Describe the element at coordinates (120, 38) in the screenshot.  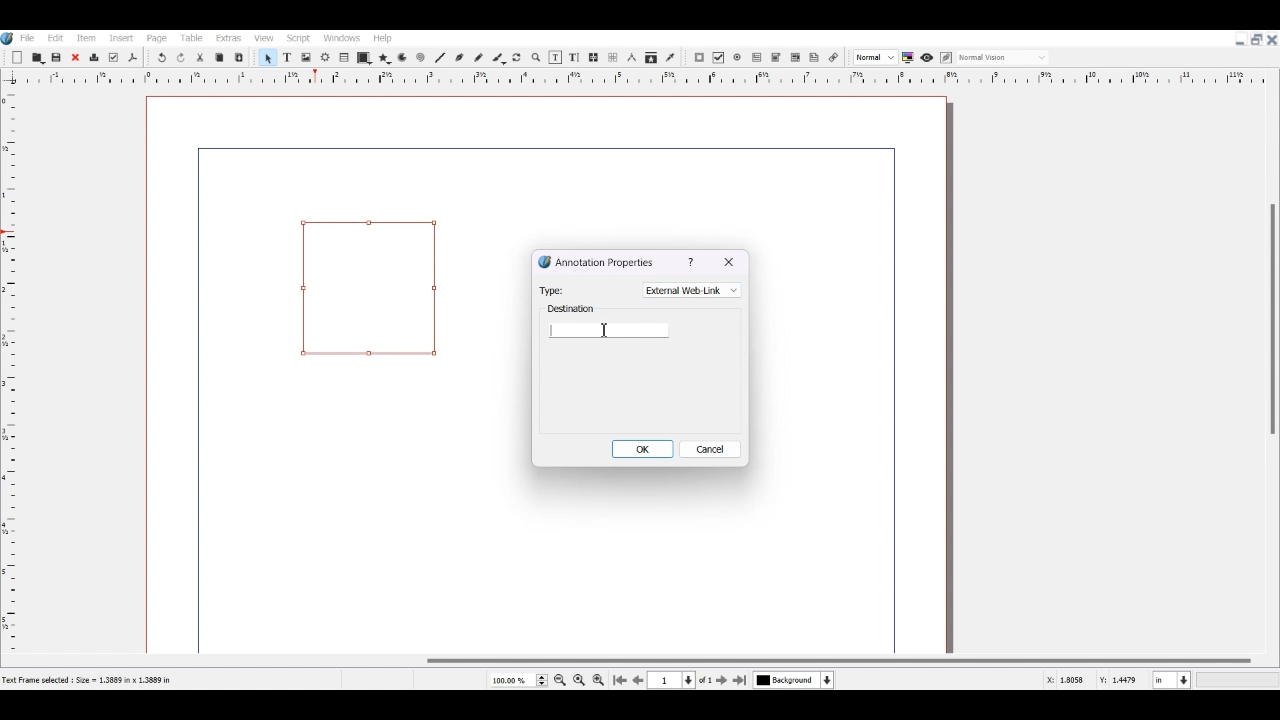
I see `Insert` at that location.